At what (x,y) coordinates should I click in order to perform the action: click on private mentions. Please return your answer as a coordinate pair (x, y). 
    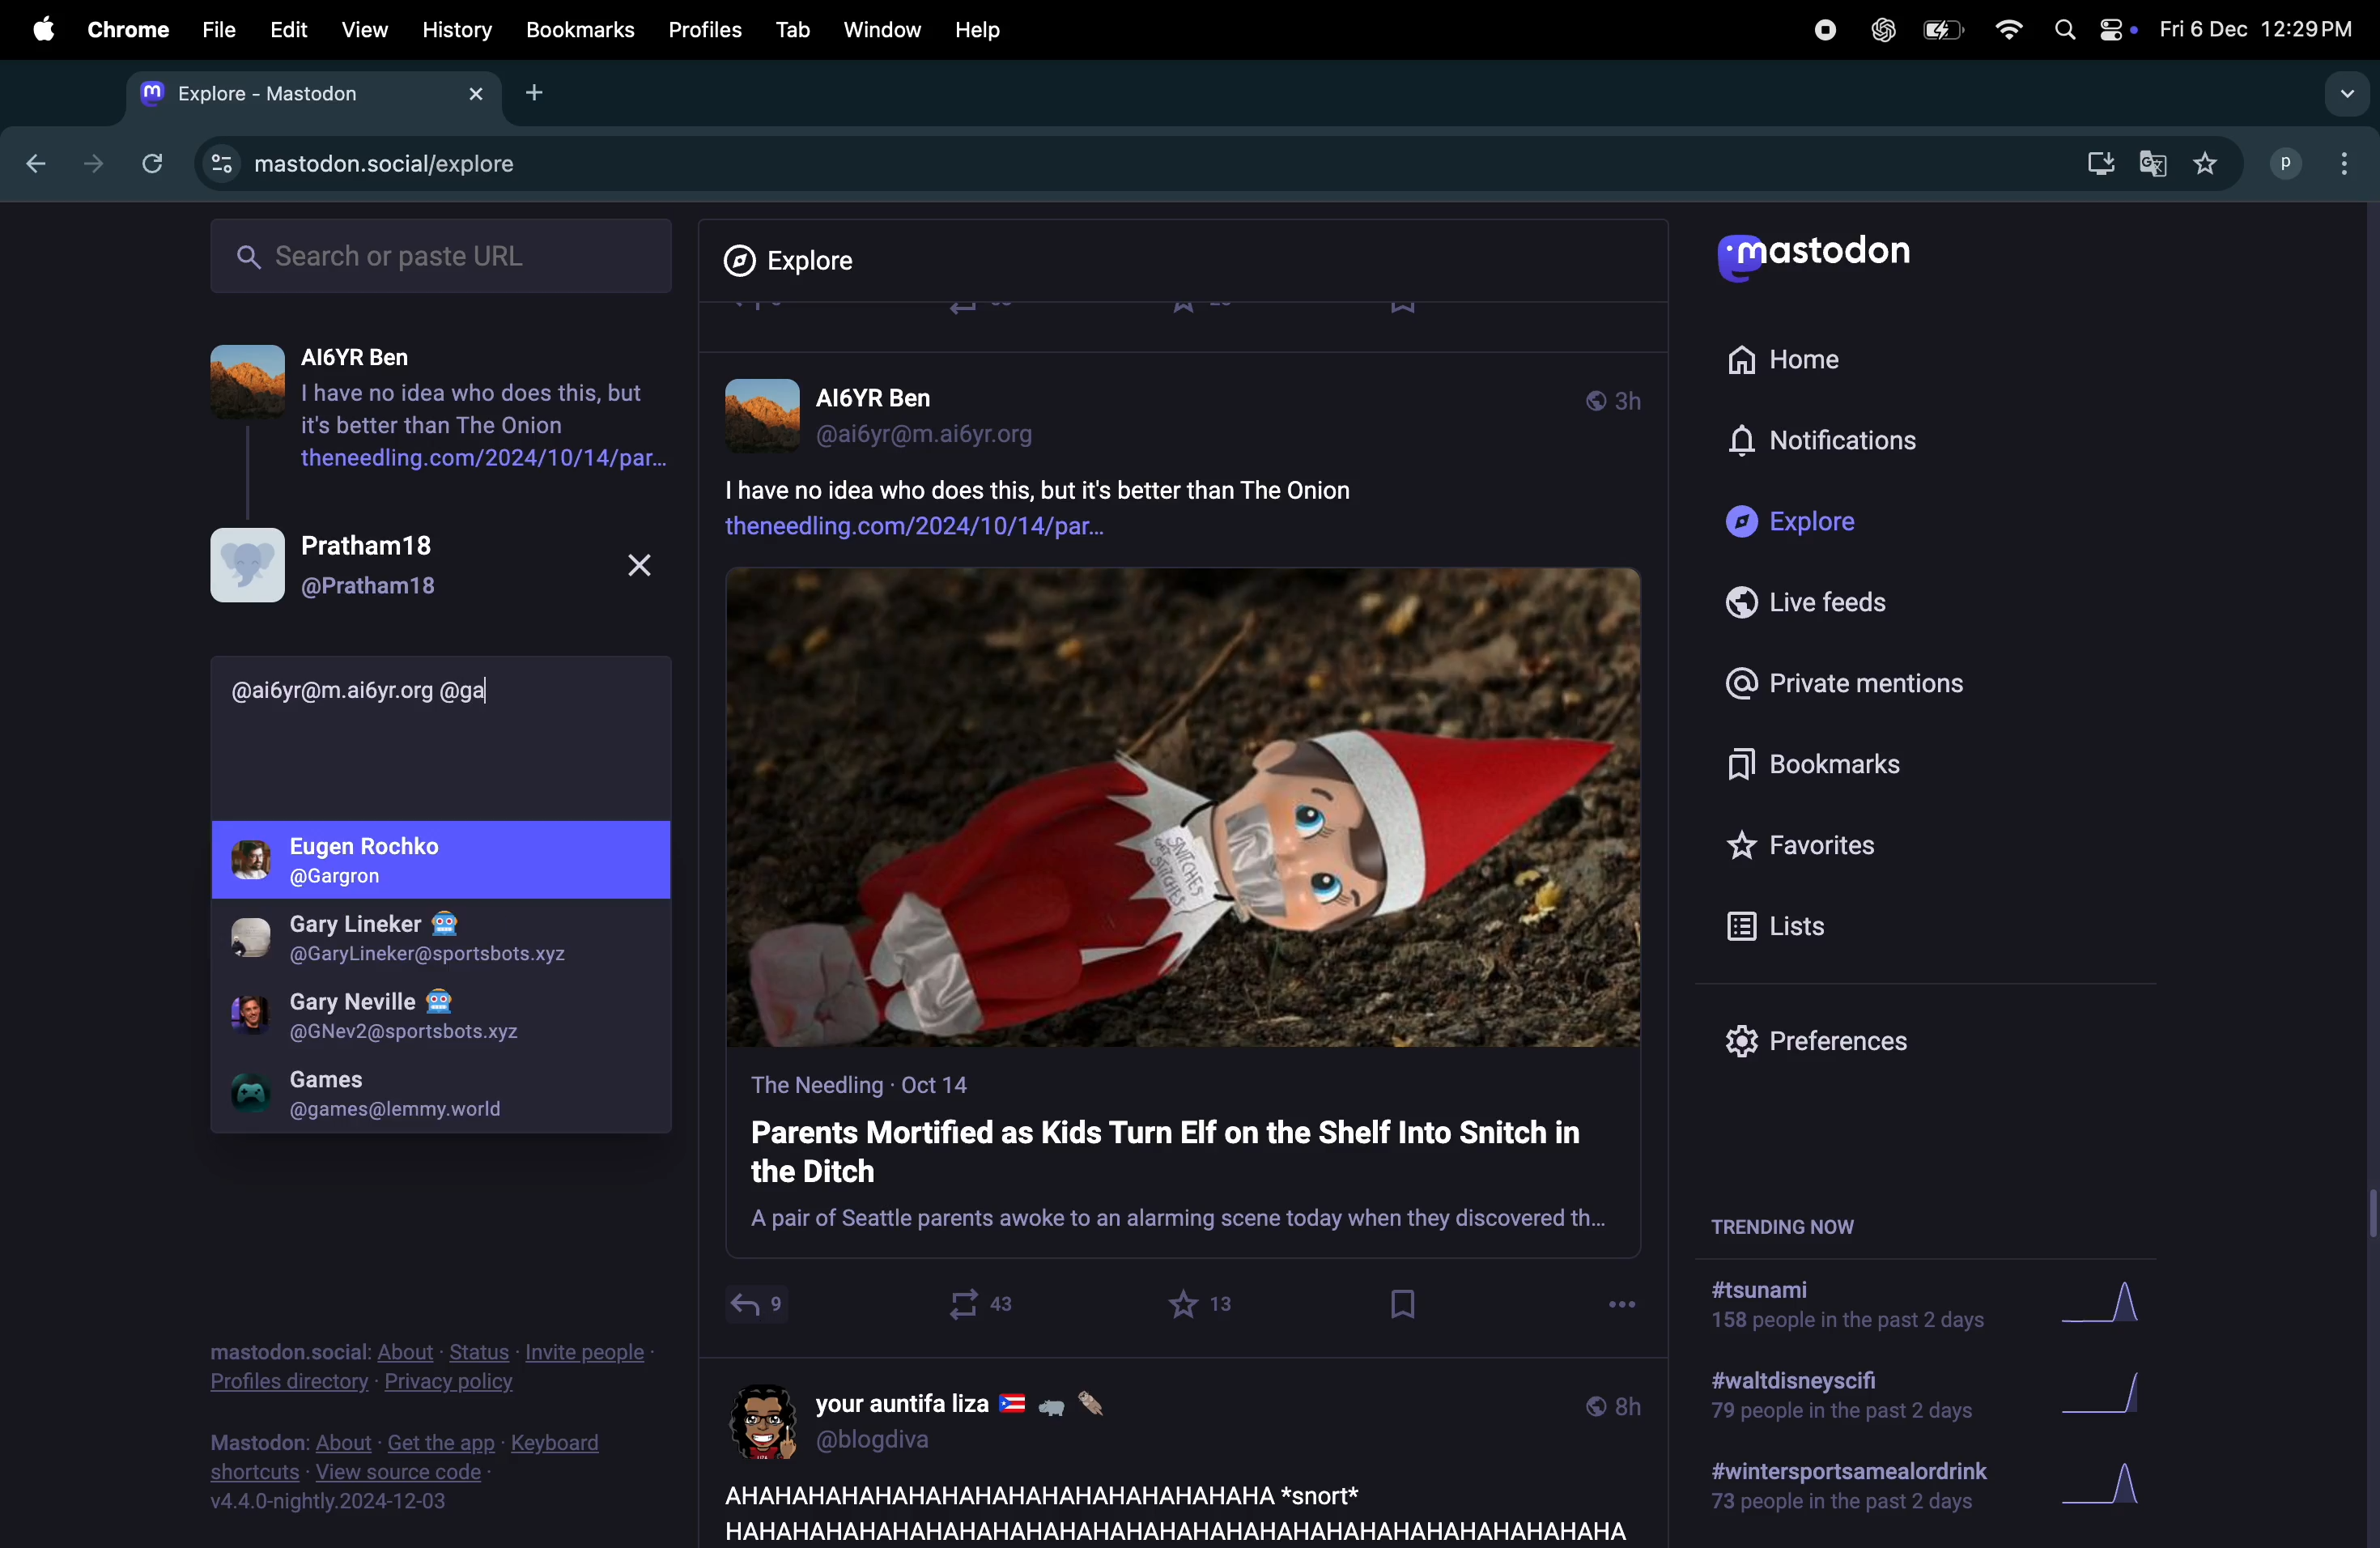
    Looking at the image, I should click on (1842, 681).